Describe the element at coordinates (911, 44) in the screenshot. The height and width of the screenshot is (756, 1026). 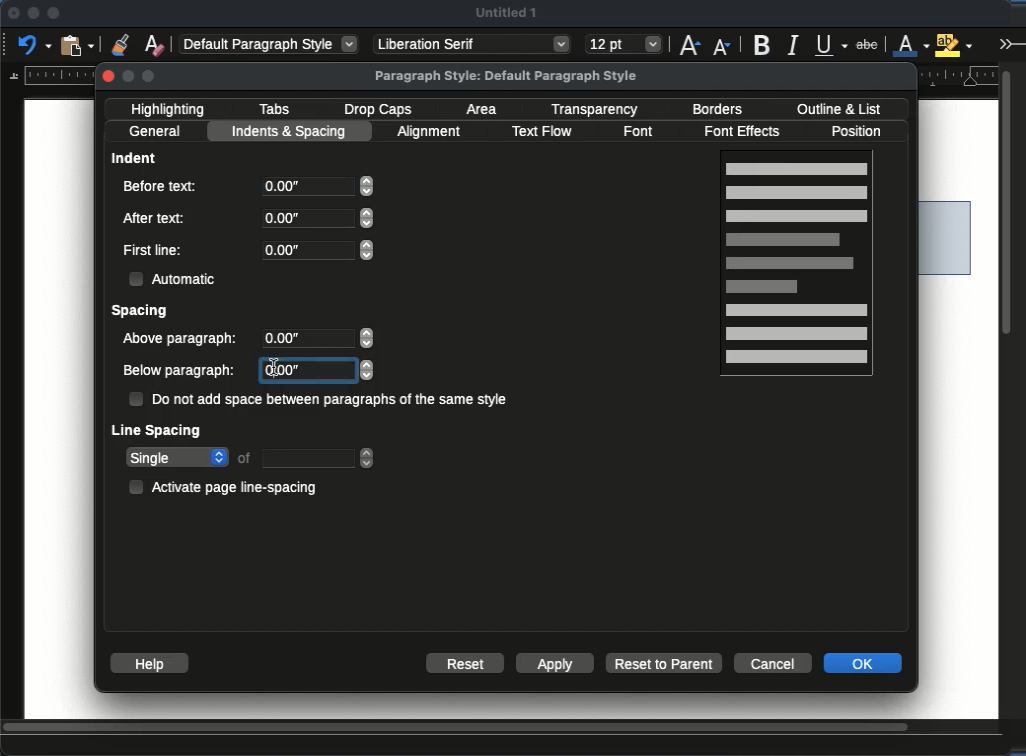
I see `line color` at that location.